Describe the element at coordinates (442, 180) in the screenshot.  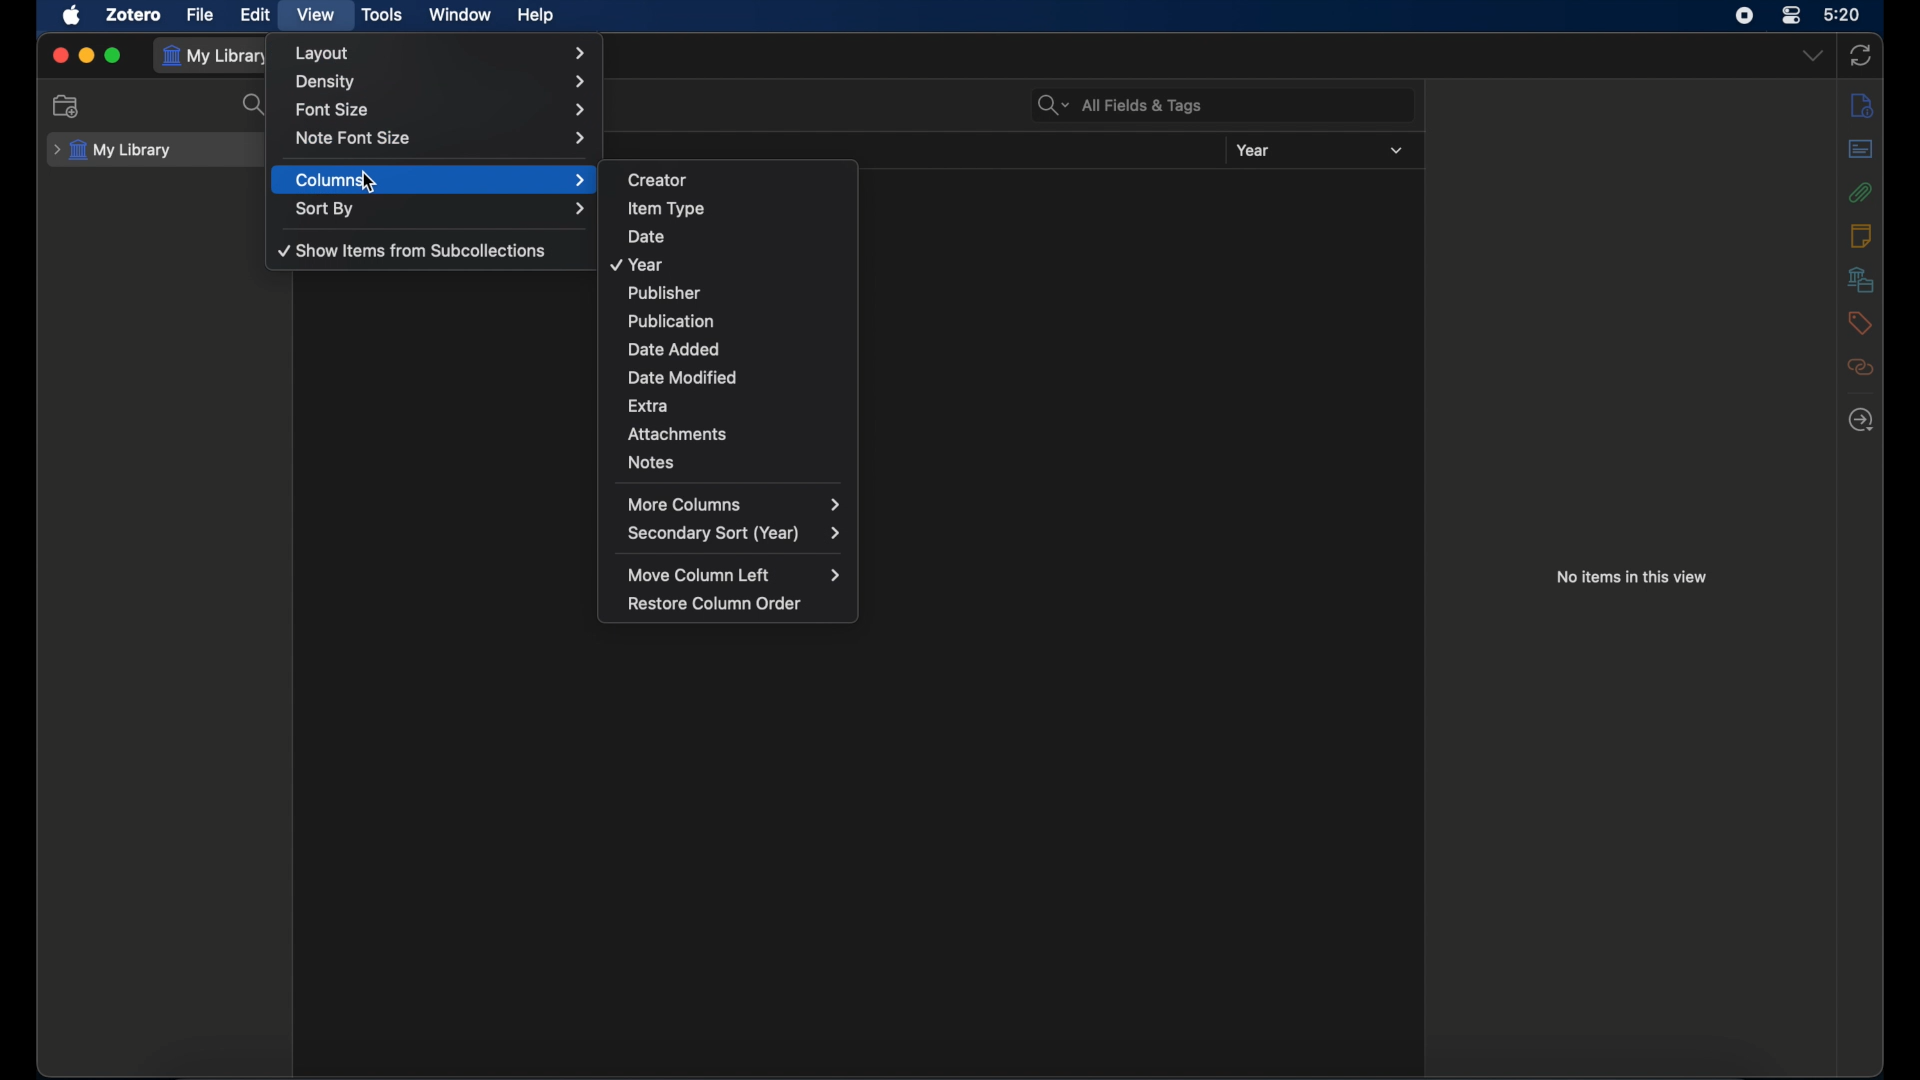
I see `columns` at that location.